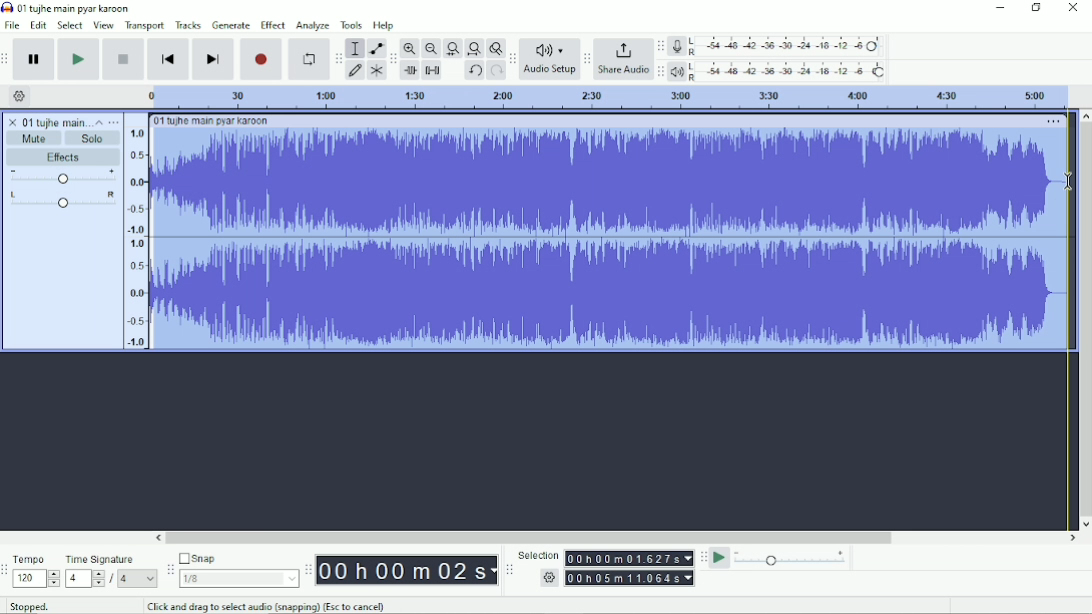 The height and width of the screenshot is (614, 1092). Describe the element at coordinates (776, 46) in the screenshot. I see `Record meter` at that location.